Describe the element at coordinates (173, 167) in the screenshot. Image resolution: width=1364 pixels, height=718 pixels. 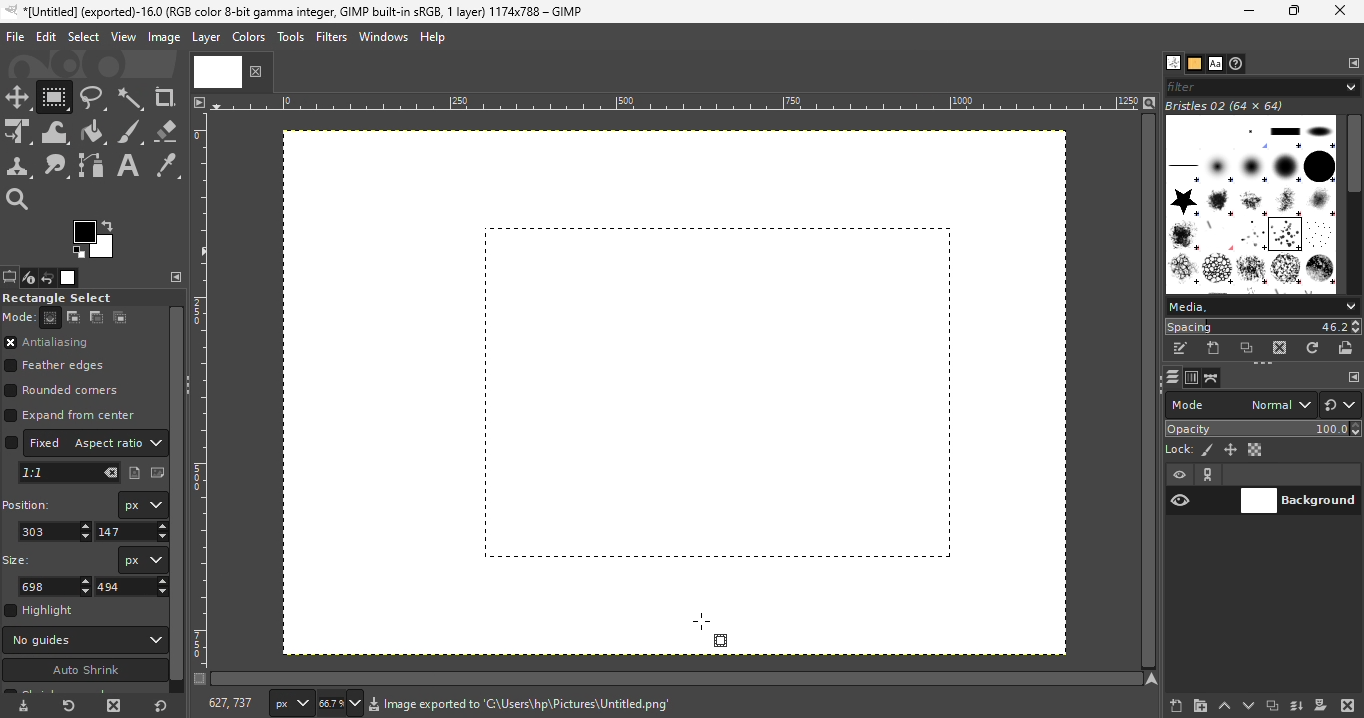
I see `color picker tool` at that location.